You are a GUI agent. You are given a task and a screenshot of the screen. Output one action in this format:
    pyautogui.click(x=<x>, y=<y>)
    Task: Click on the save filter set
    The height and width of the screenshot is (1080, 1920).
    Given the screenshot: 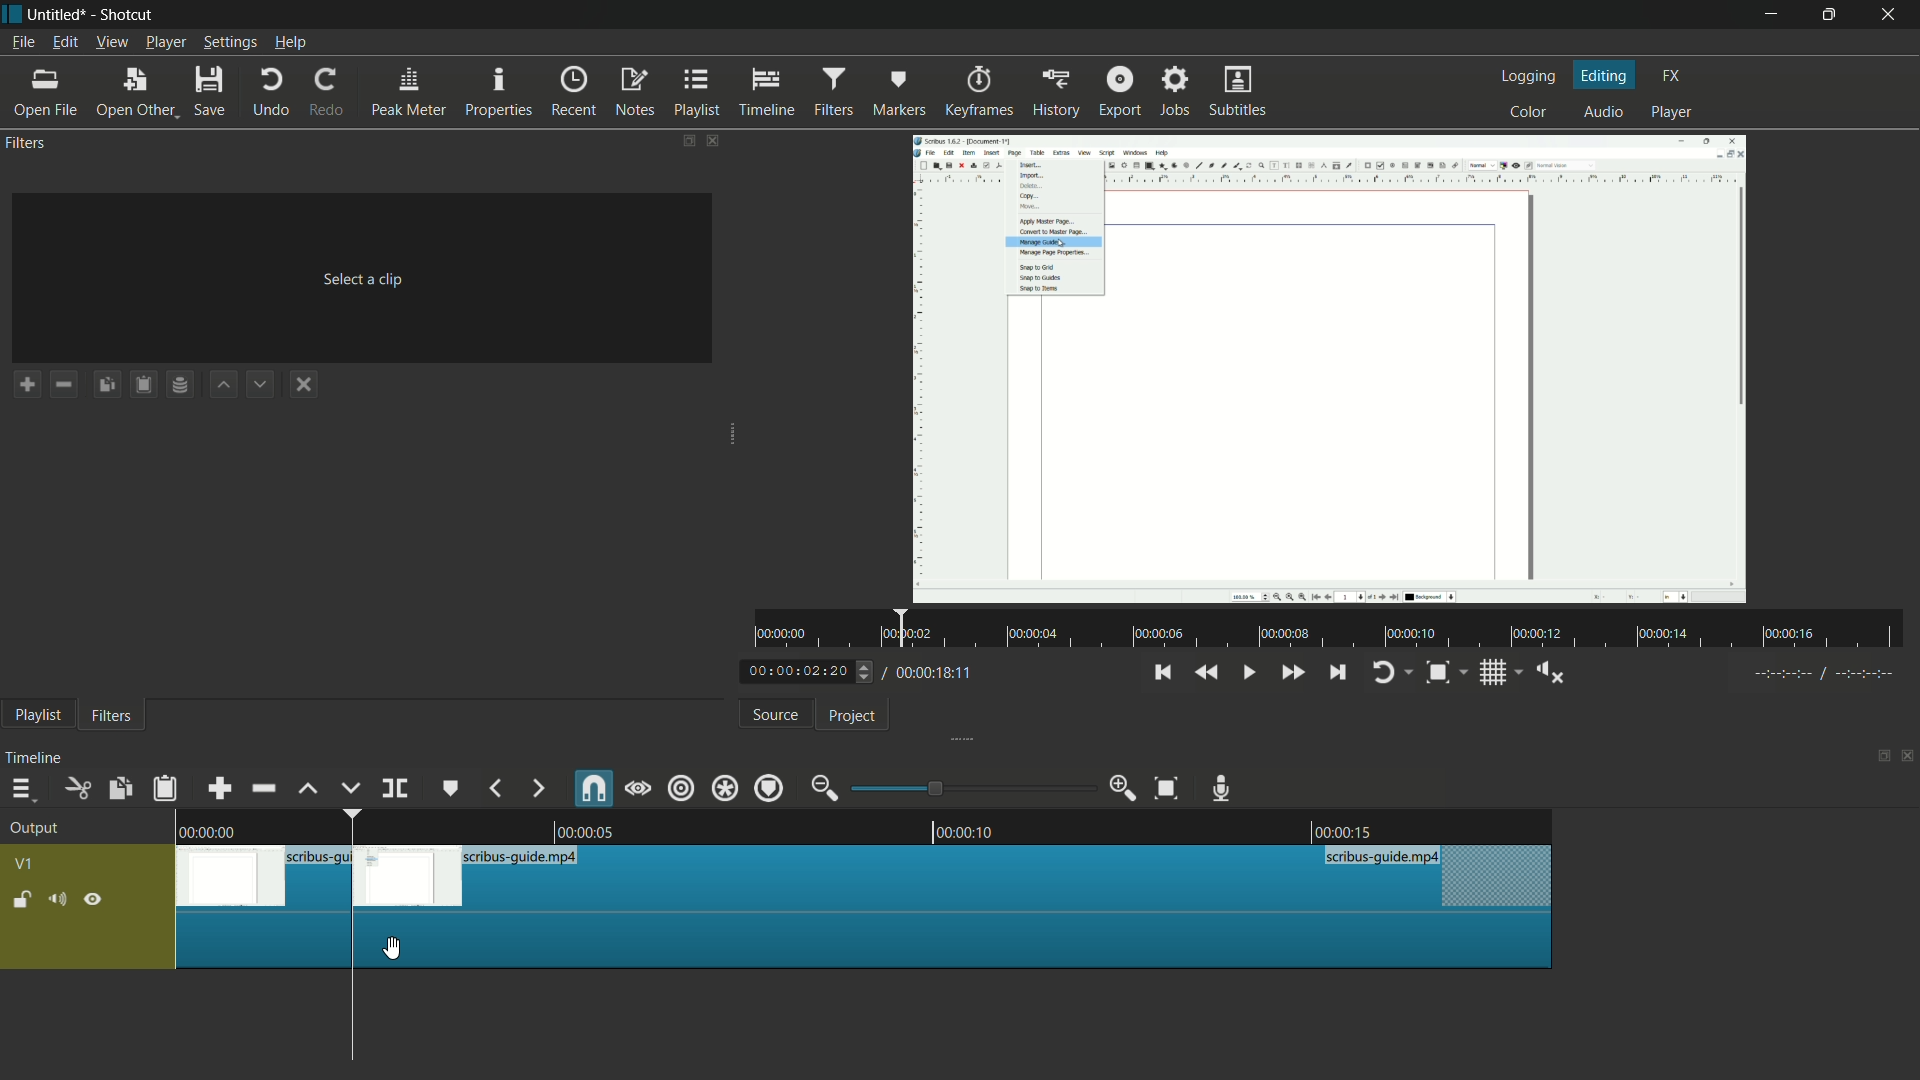 What is the action you would take?
    pyautogui.click(x=181, y=386)
    